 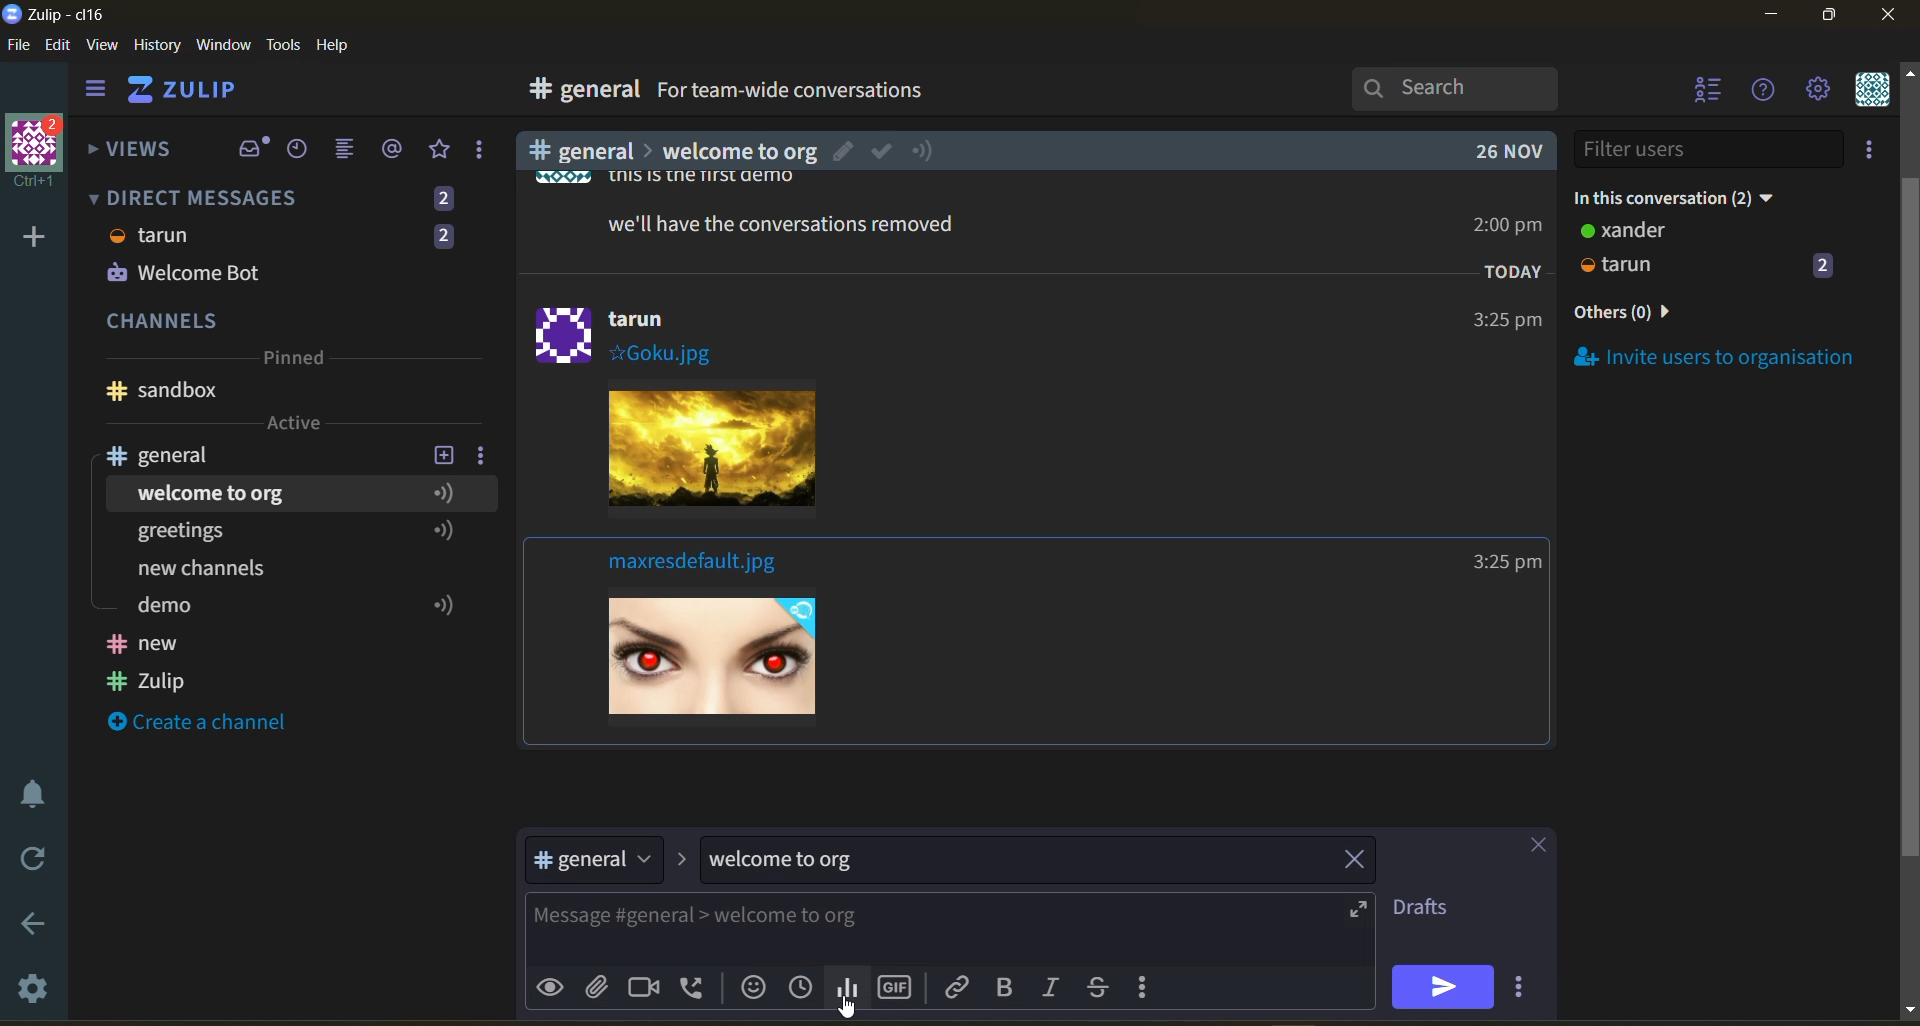 What do you see at coordinates (28, 791) in the screenshot?
I see `enable do not disturb` at bounding box center [28, 791].